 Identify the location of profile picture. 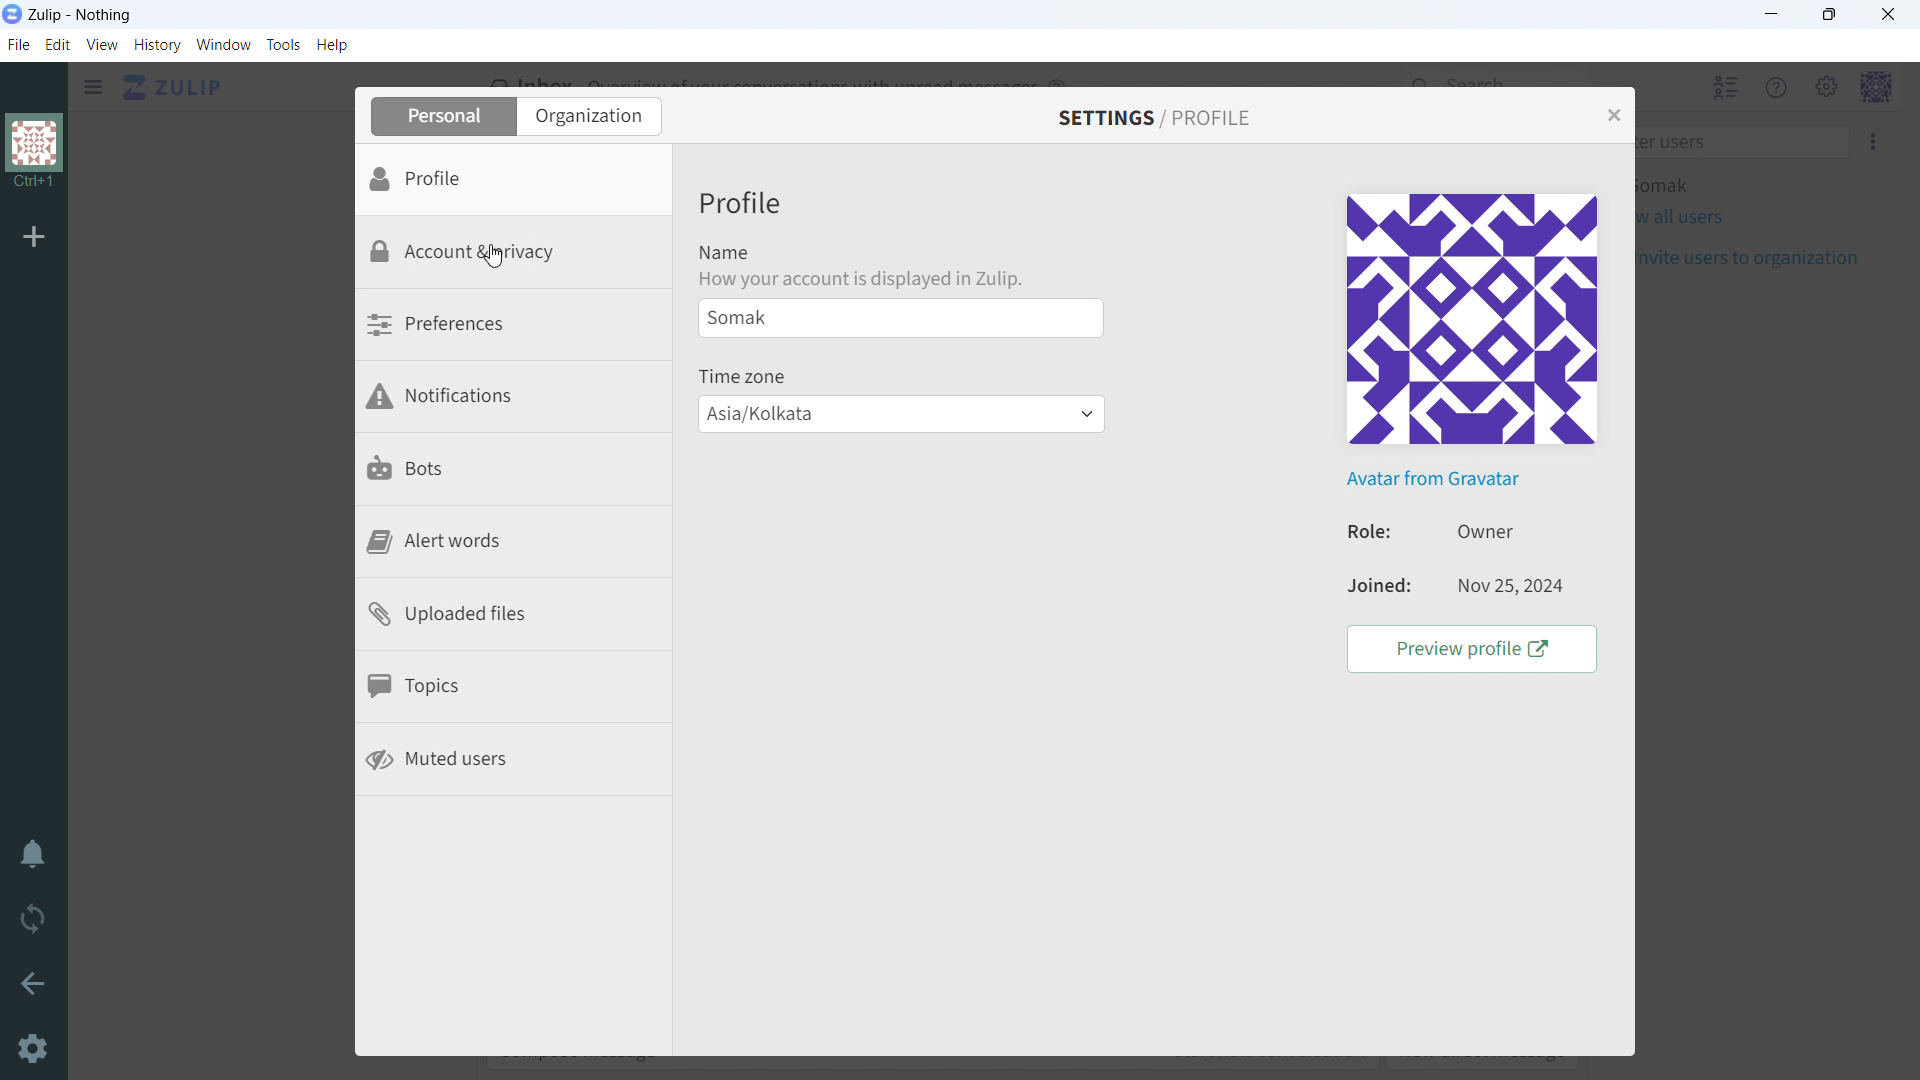
(1475, 319).